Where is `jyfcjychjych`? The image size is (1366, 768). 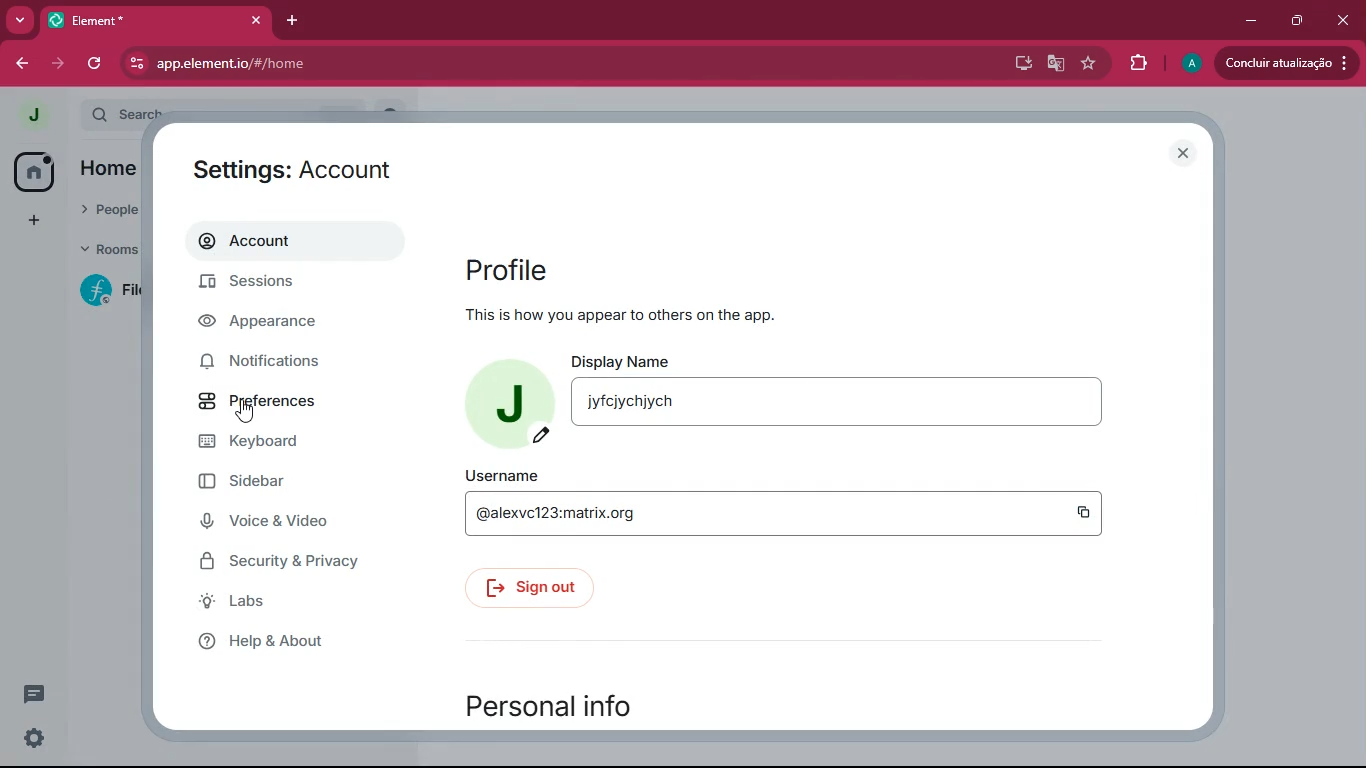
jyfcjychjych is located at coordinates (639, 407).